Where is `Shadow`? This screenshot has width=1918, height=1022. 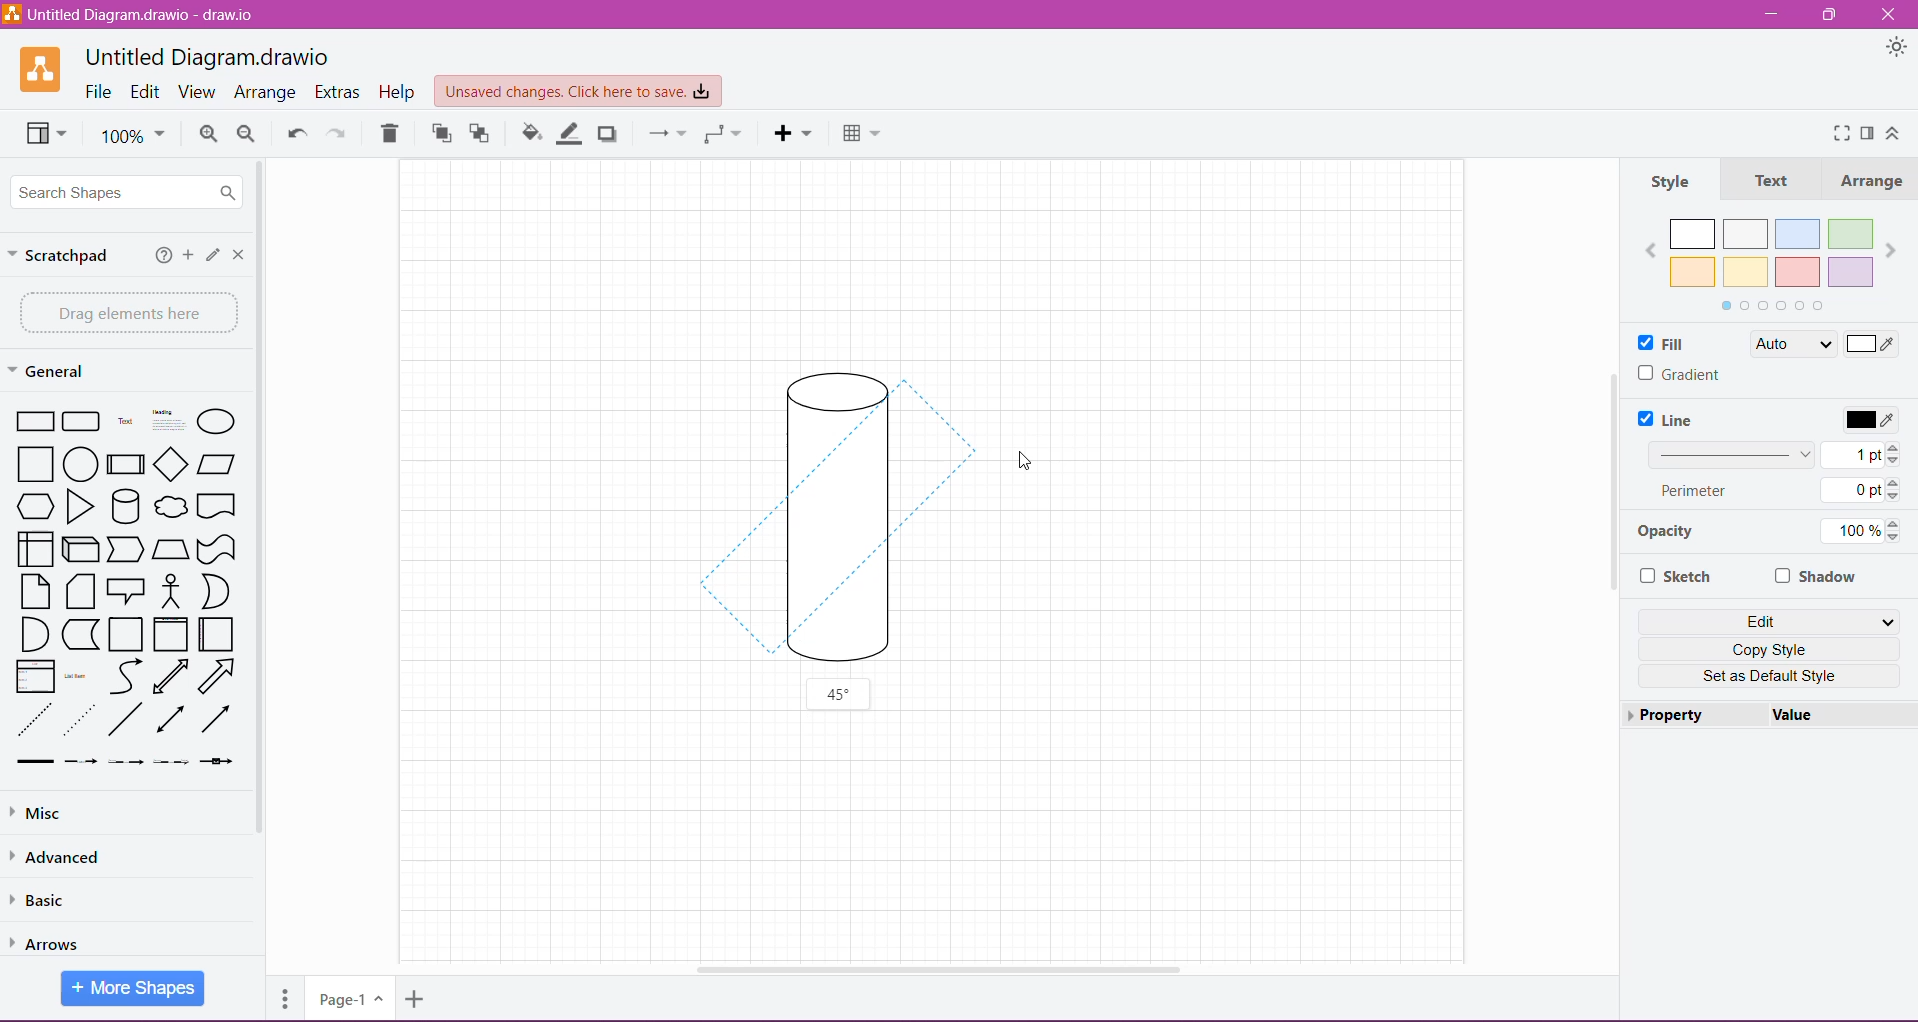
Shadow is located at coordinates (612, 134).